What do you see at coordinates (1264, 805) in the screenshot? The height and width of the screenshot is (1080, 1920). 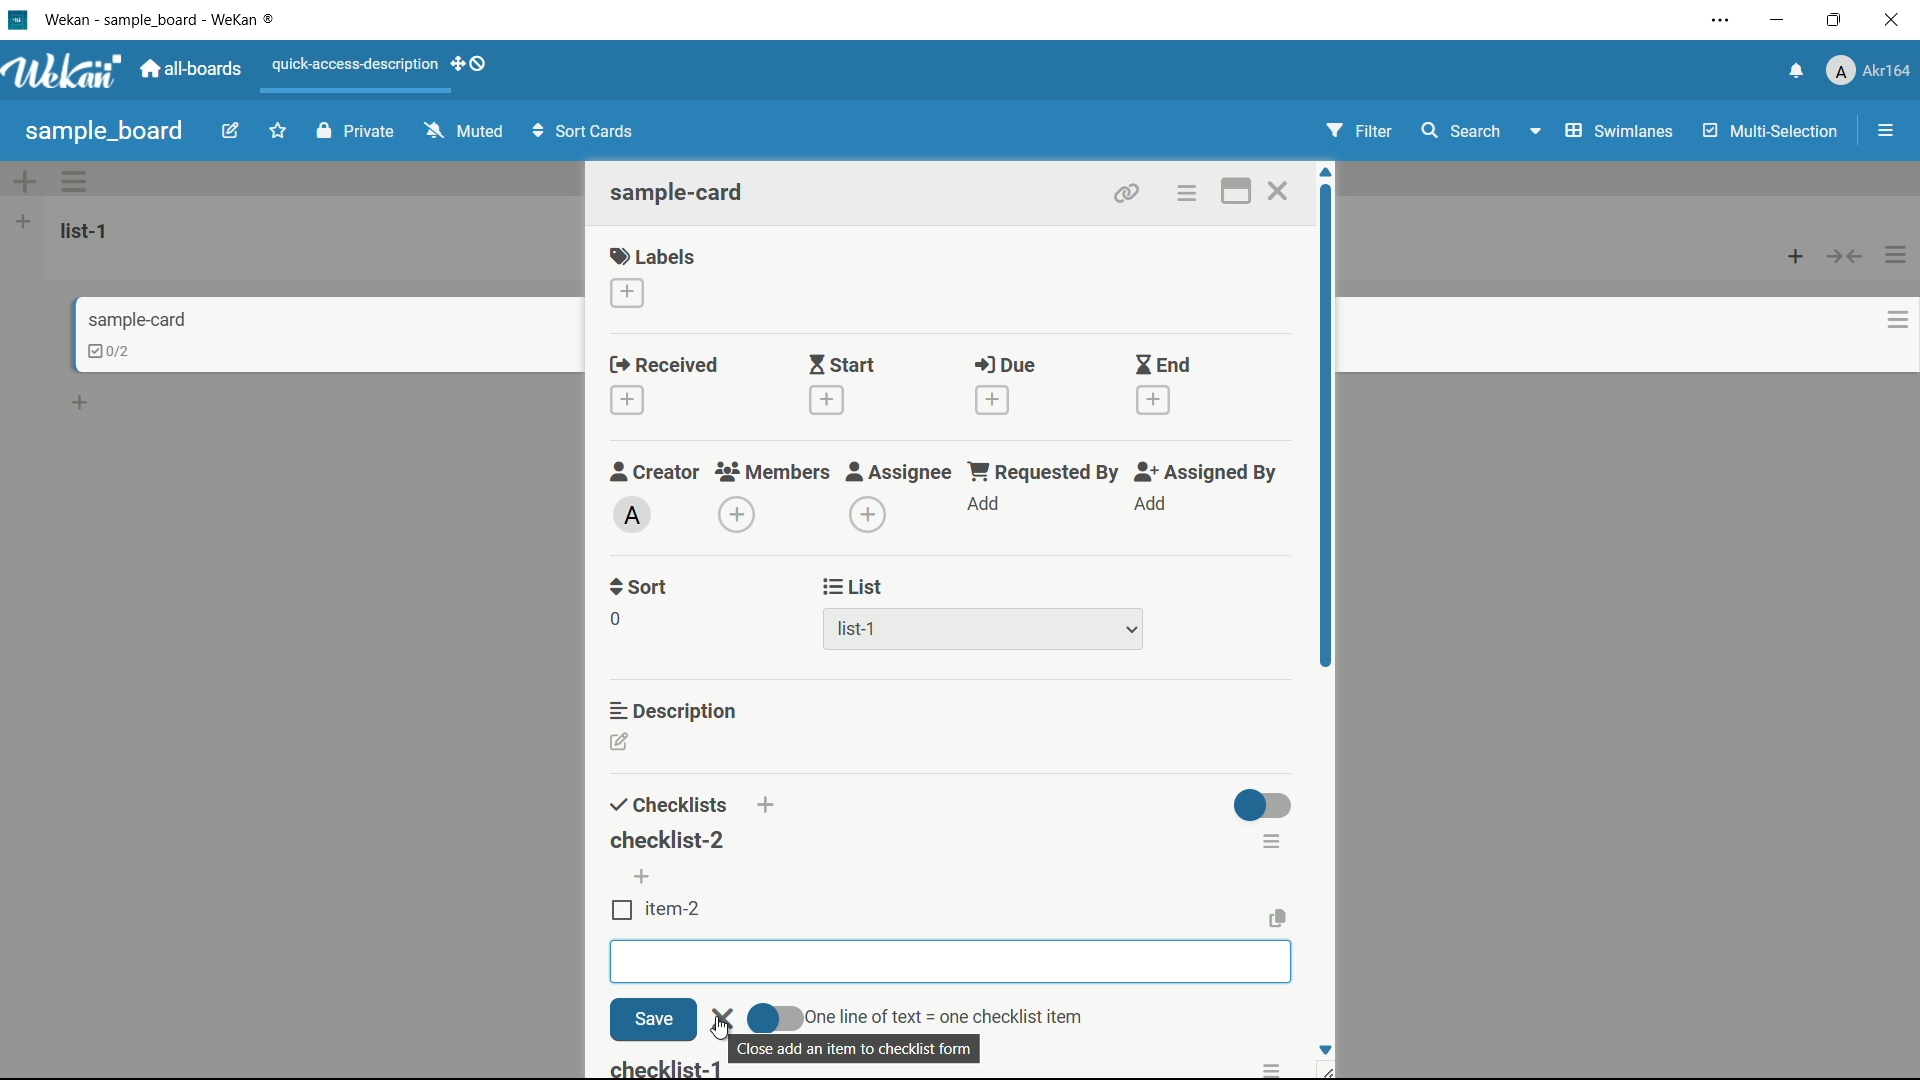 I see `toggle button` at bounding box center [1264, 805].